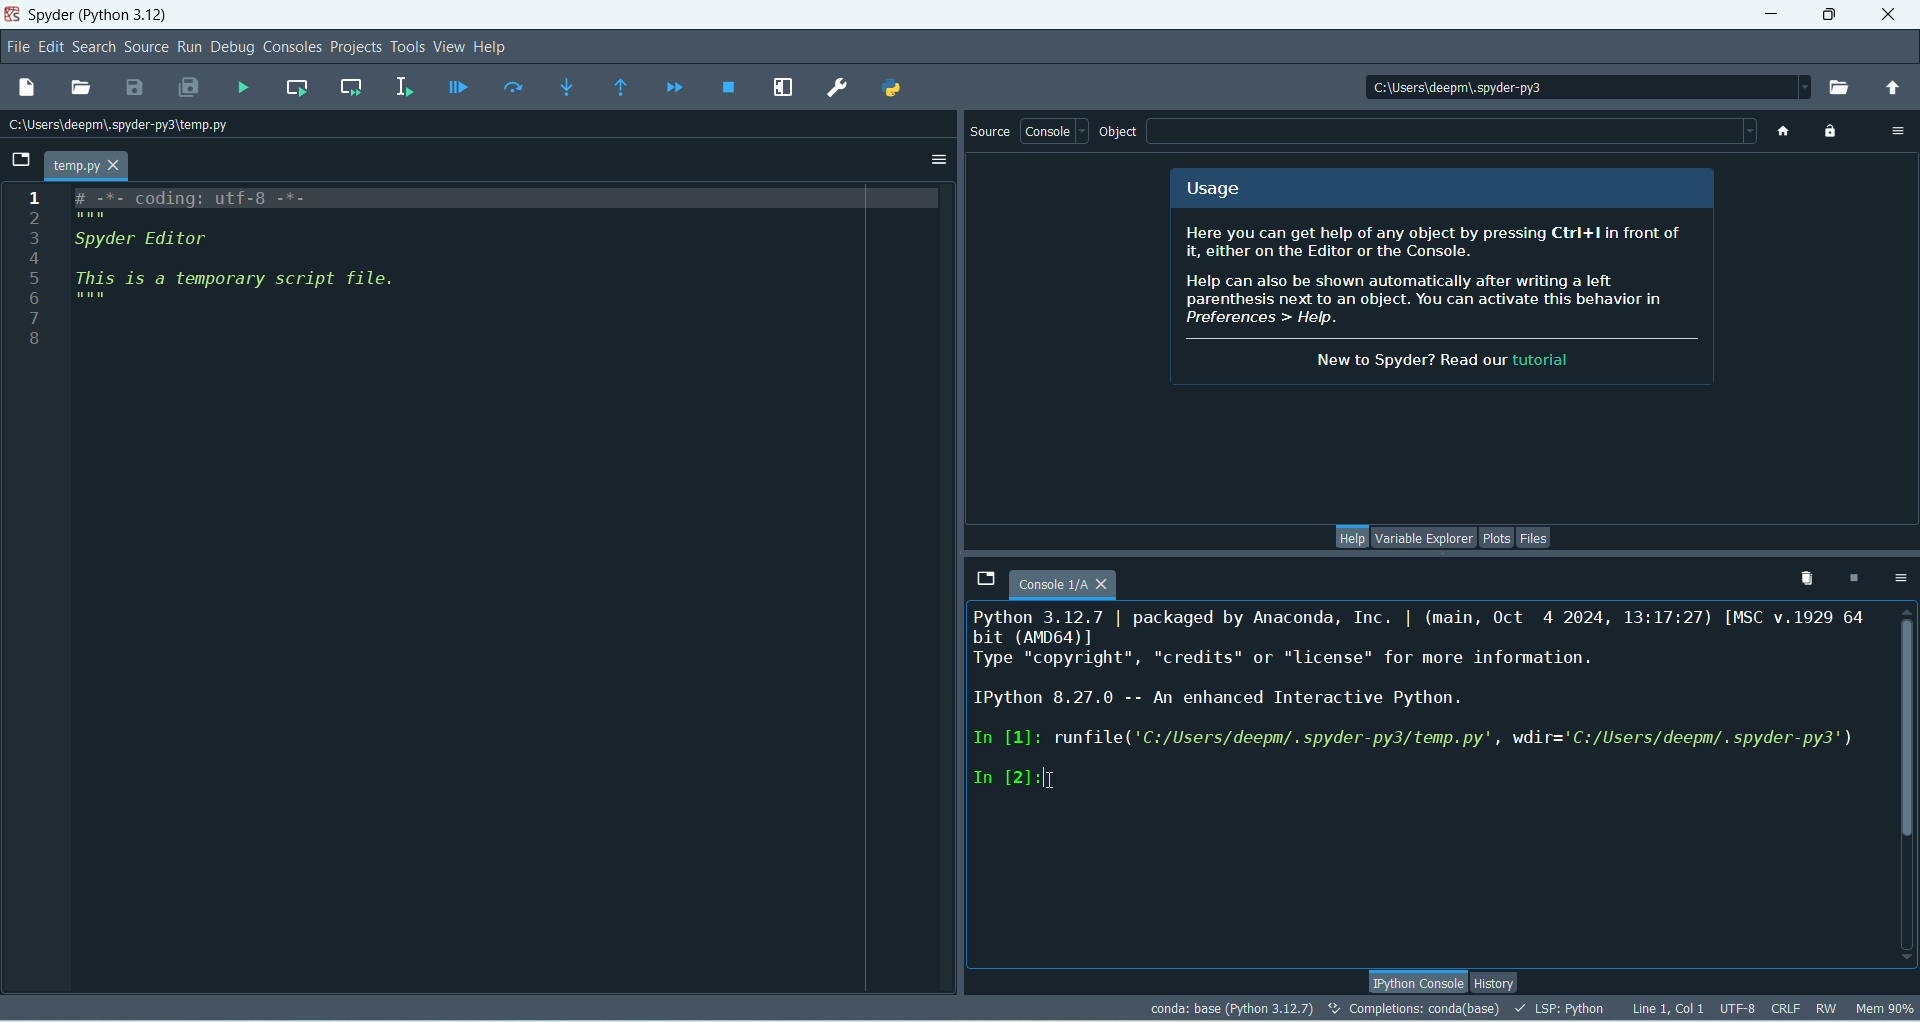 The image size is (1920, 1022). Describe the element at coordinates (1416, 979) in the screenshot. I see `Ipython console` at that location.